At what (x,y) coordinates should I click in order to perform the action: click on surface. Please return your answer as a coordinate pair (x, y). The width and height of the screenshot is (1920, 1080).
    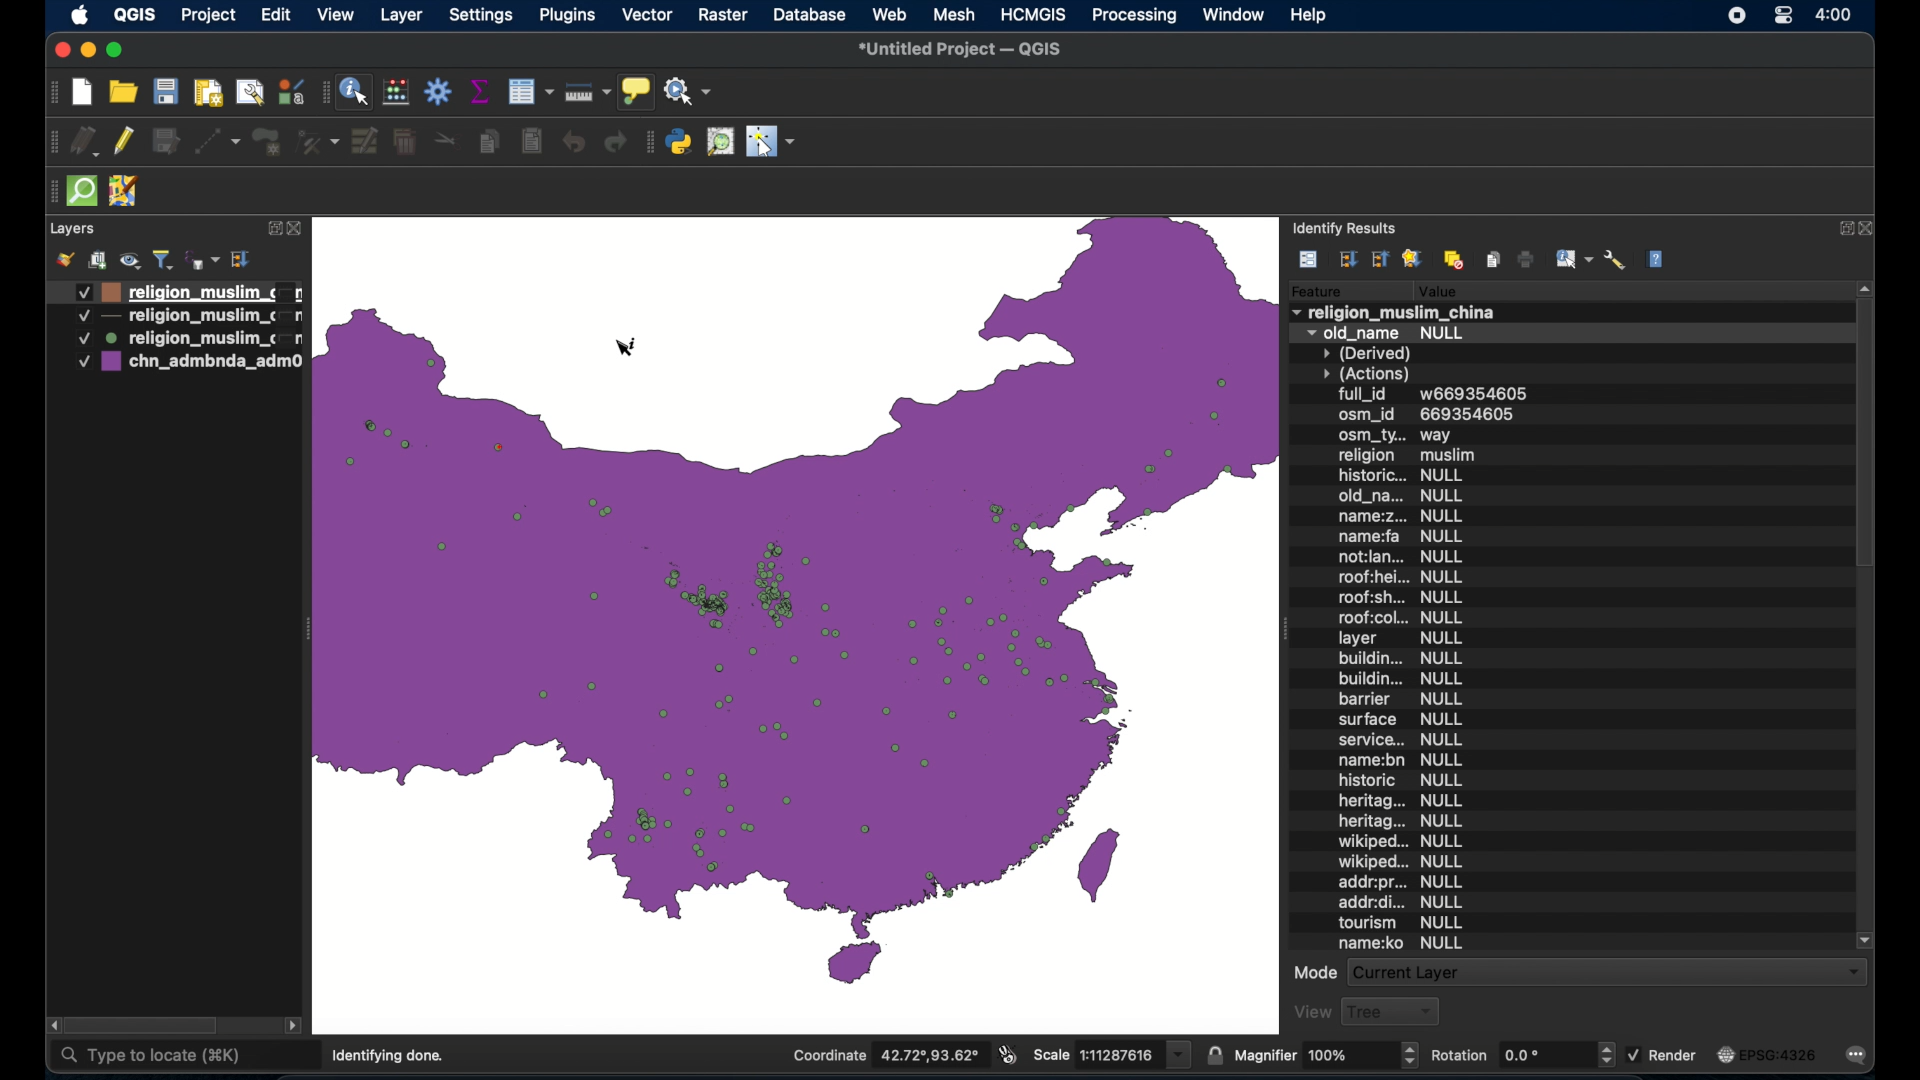
    Looking at the image, I should click on (1401, 720).